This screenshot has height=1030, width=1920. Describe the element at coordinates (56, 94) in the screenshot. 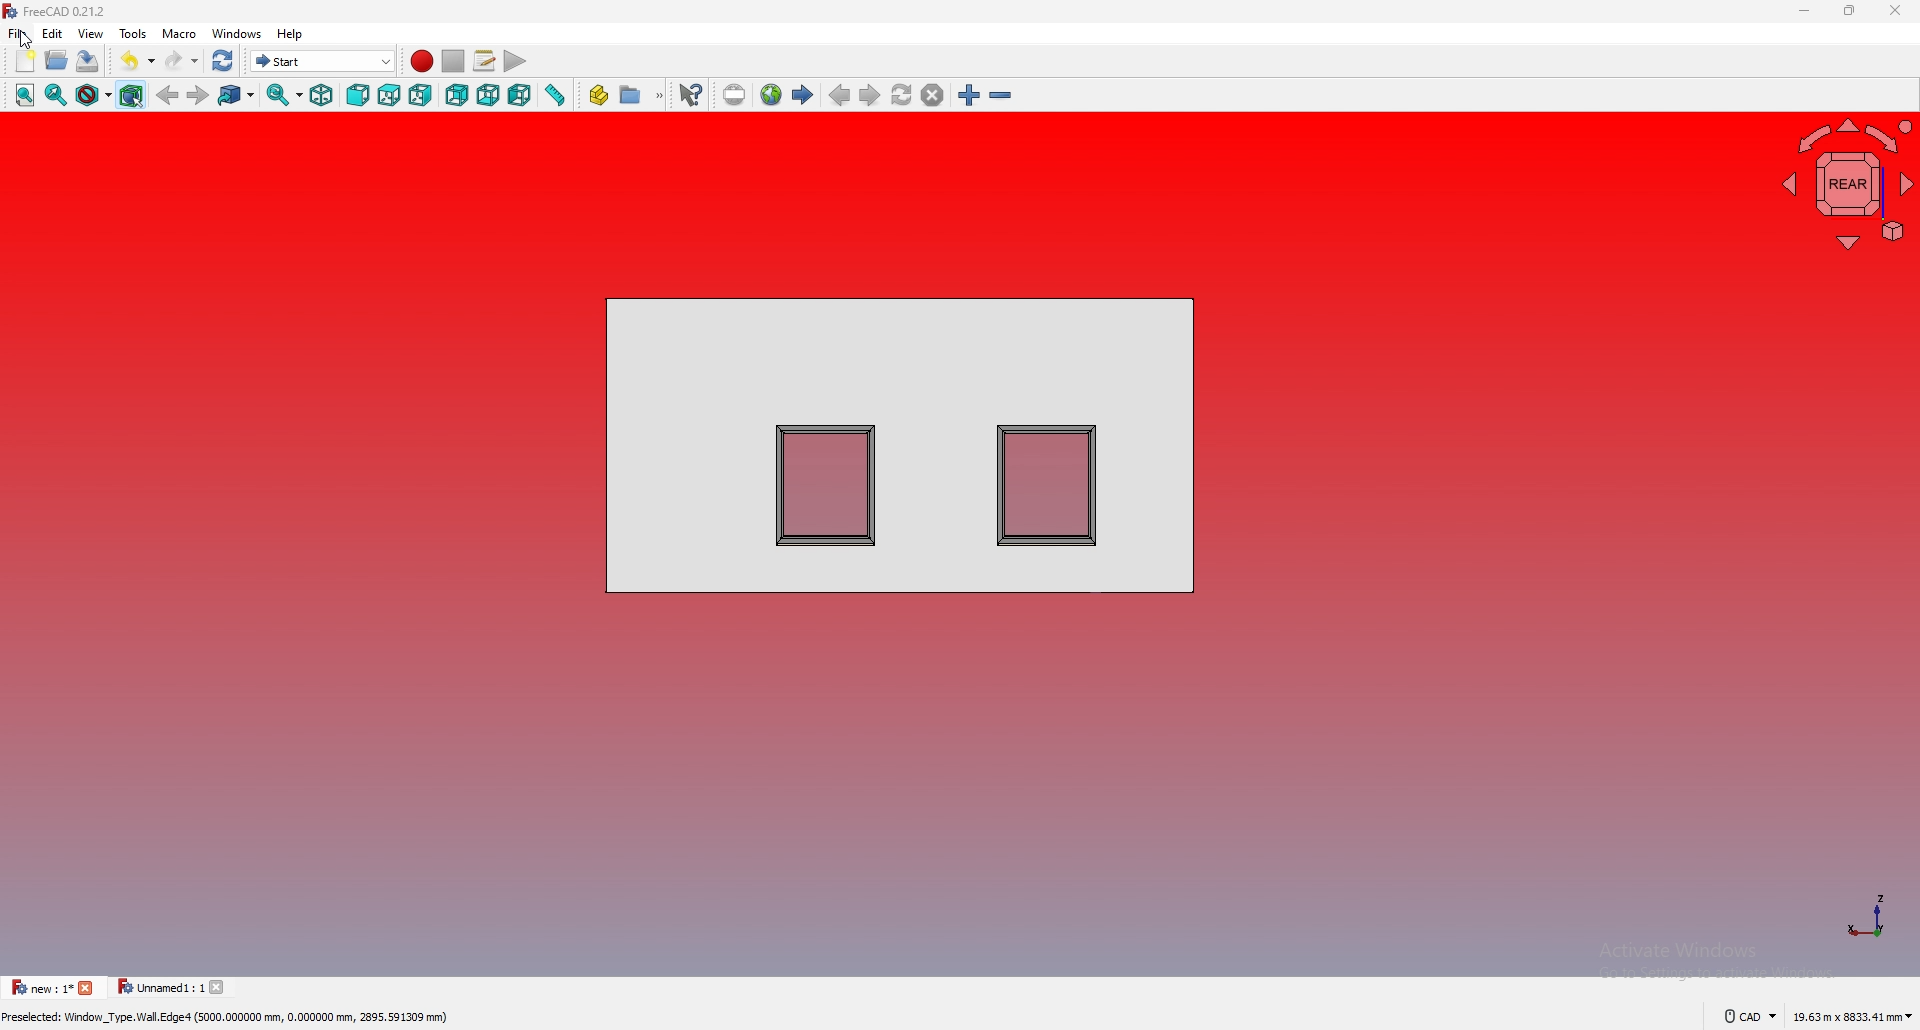

I see `fit selection` at that location.